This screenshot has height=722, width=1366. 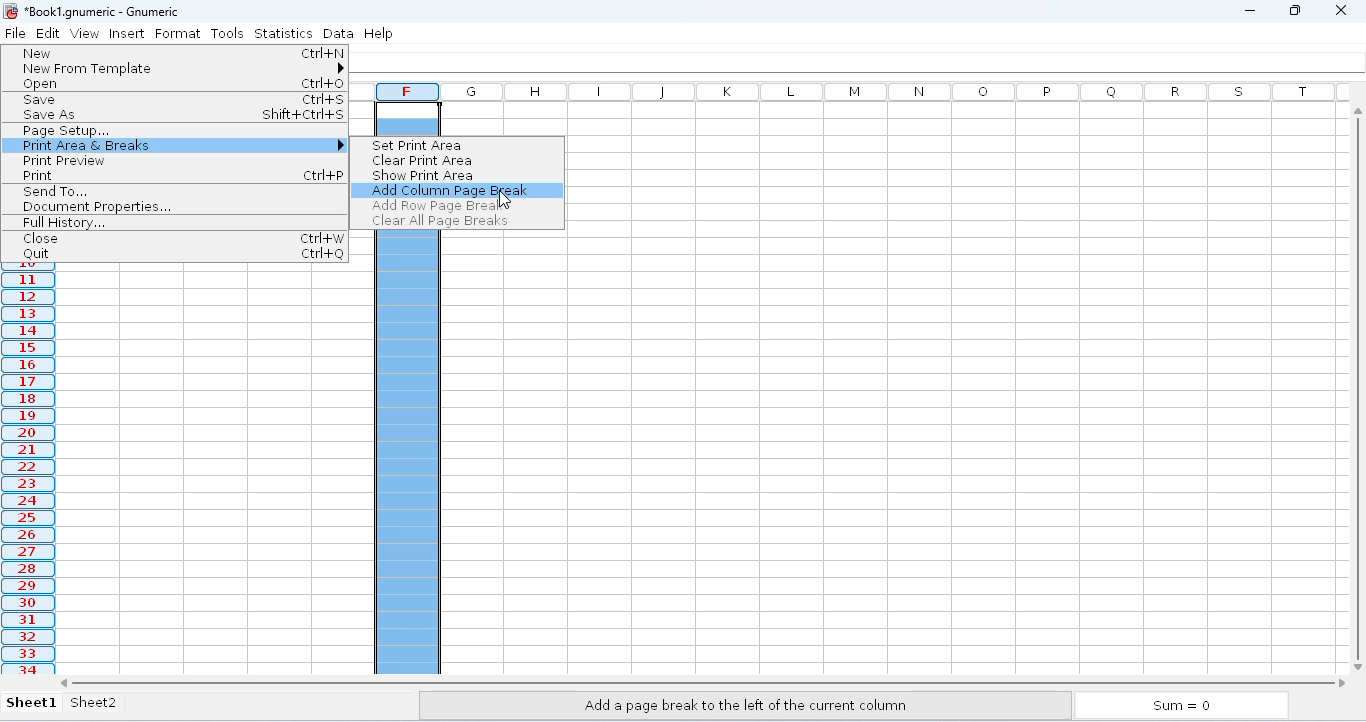 I want to click on shortcut for quit, so click(x=321, y=254).